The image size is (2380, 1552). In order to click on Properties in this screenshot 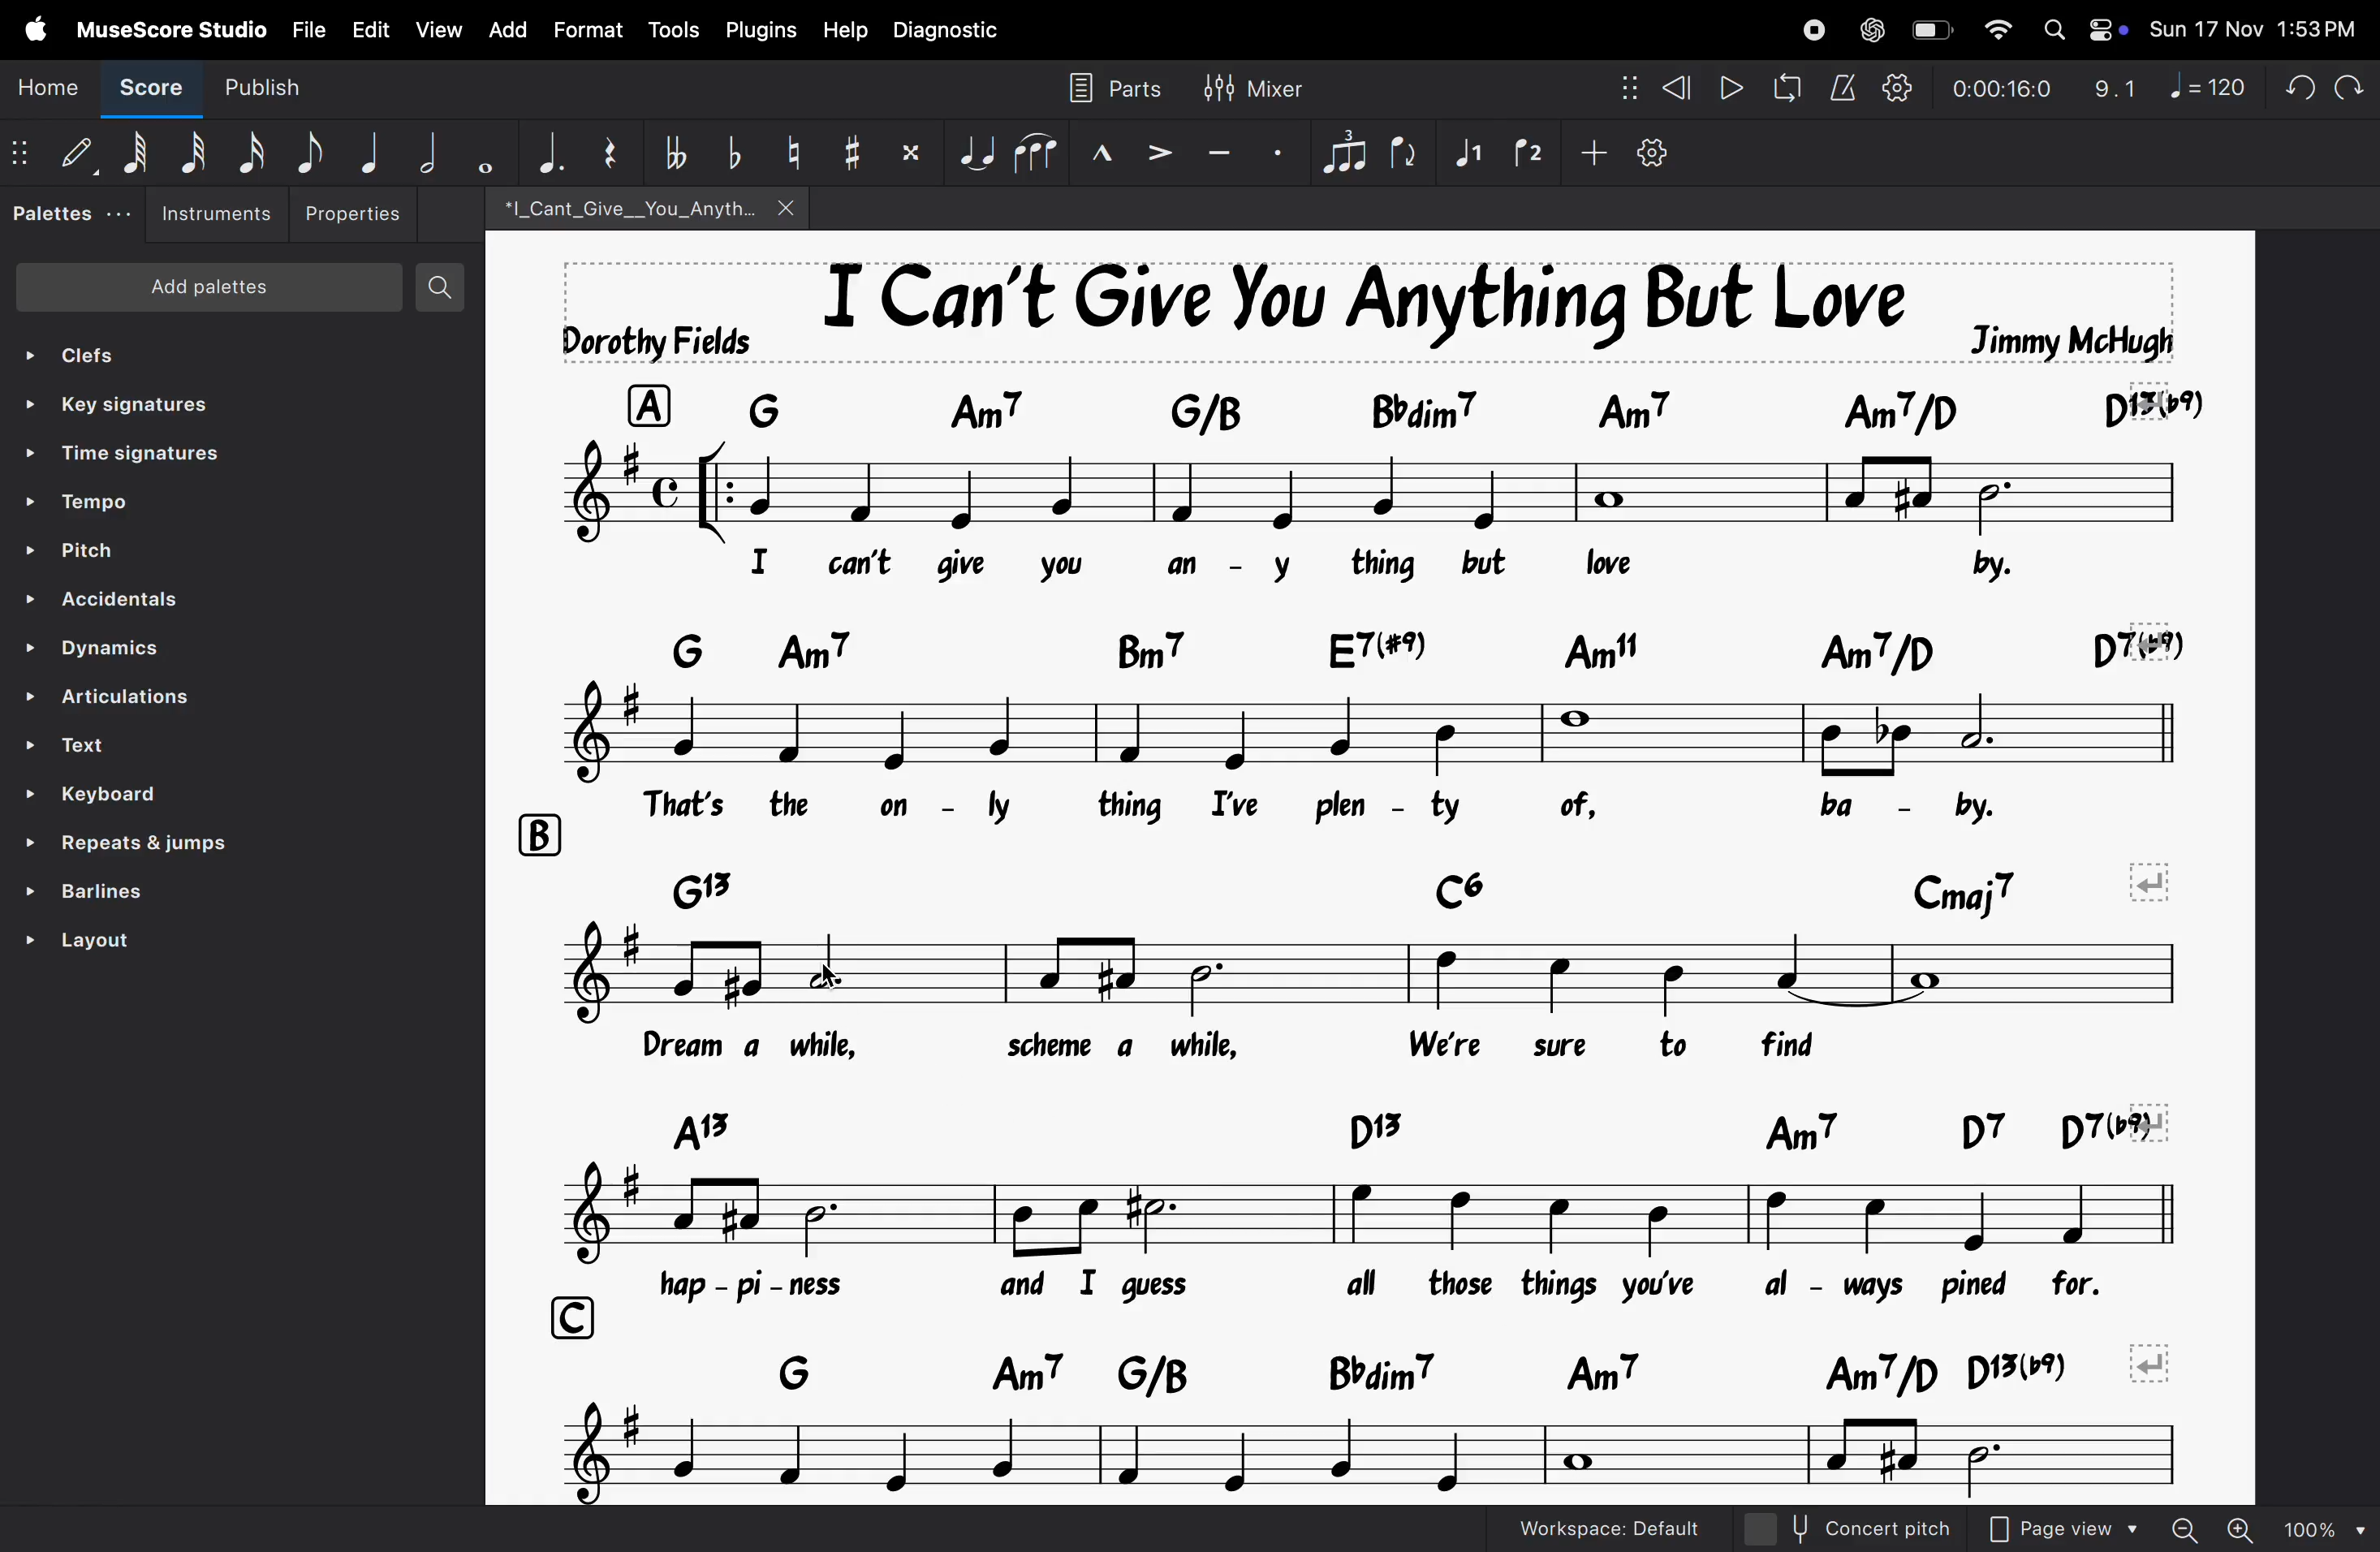, I will do `click(355, 213)`.